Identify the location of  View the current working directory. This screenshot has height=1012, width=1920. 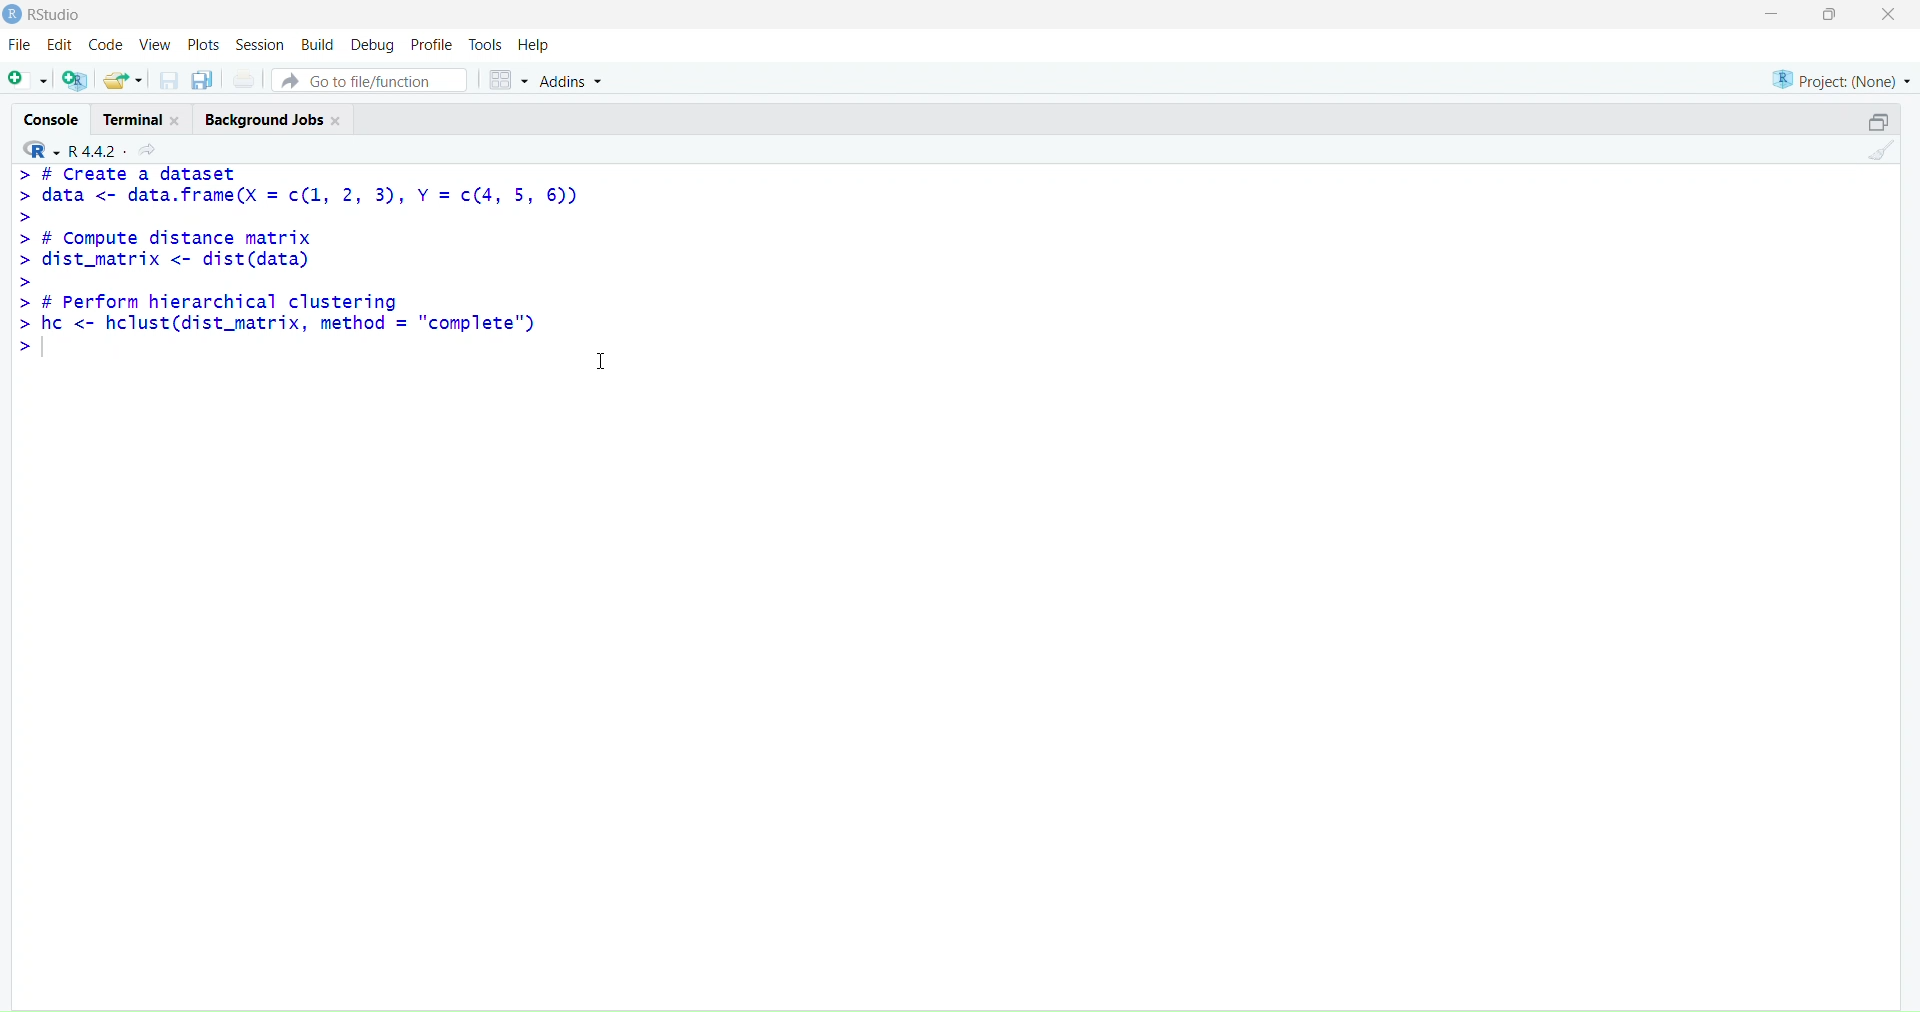
(152, 149).